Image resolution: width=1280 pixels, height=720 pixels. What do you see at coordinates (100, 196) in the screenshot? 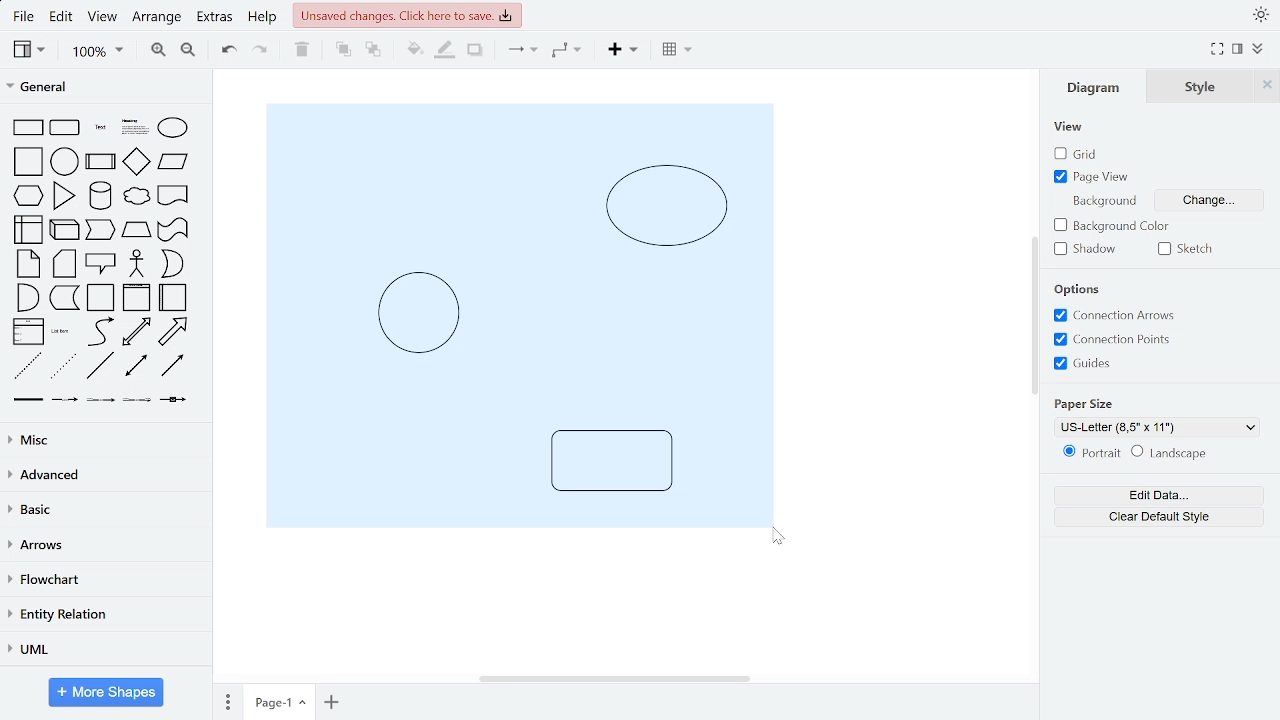
I see `cylinder` at bounding box center [100, 196].